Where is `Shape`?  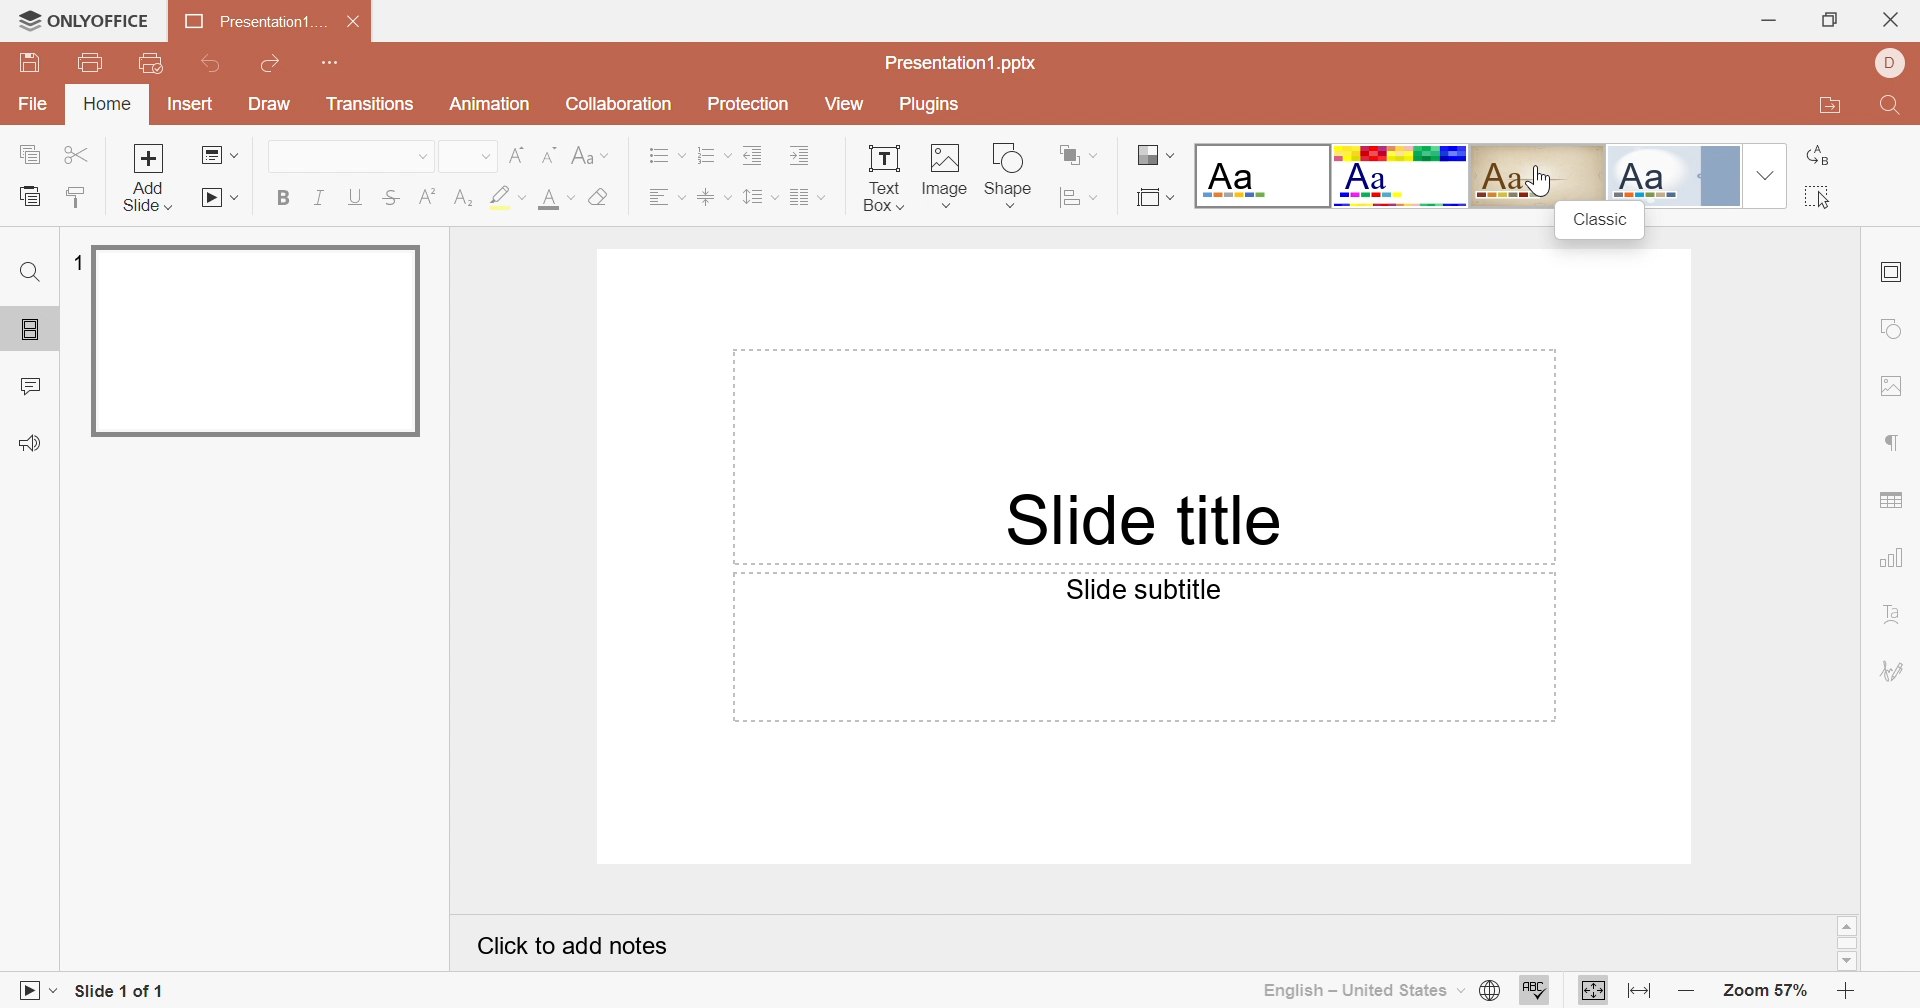 Shape is located at coordinates (1005, 173).